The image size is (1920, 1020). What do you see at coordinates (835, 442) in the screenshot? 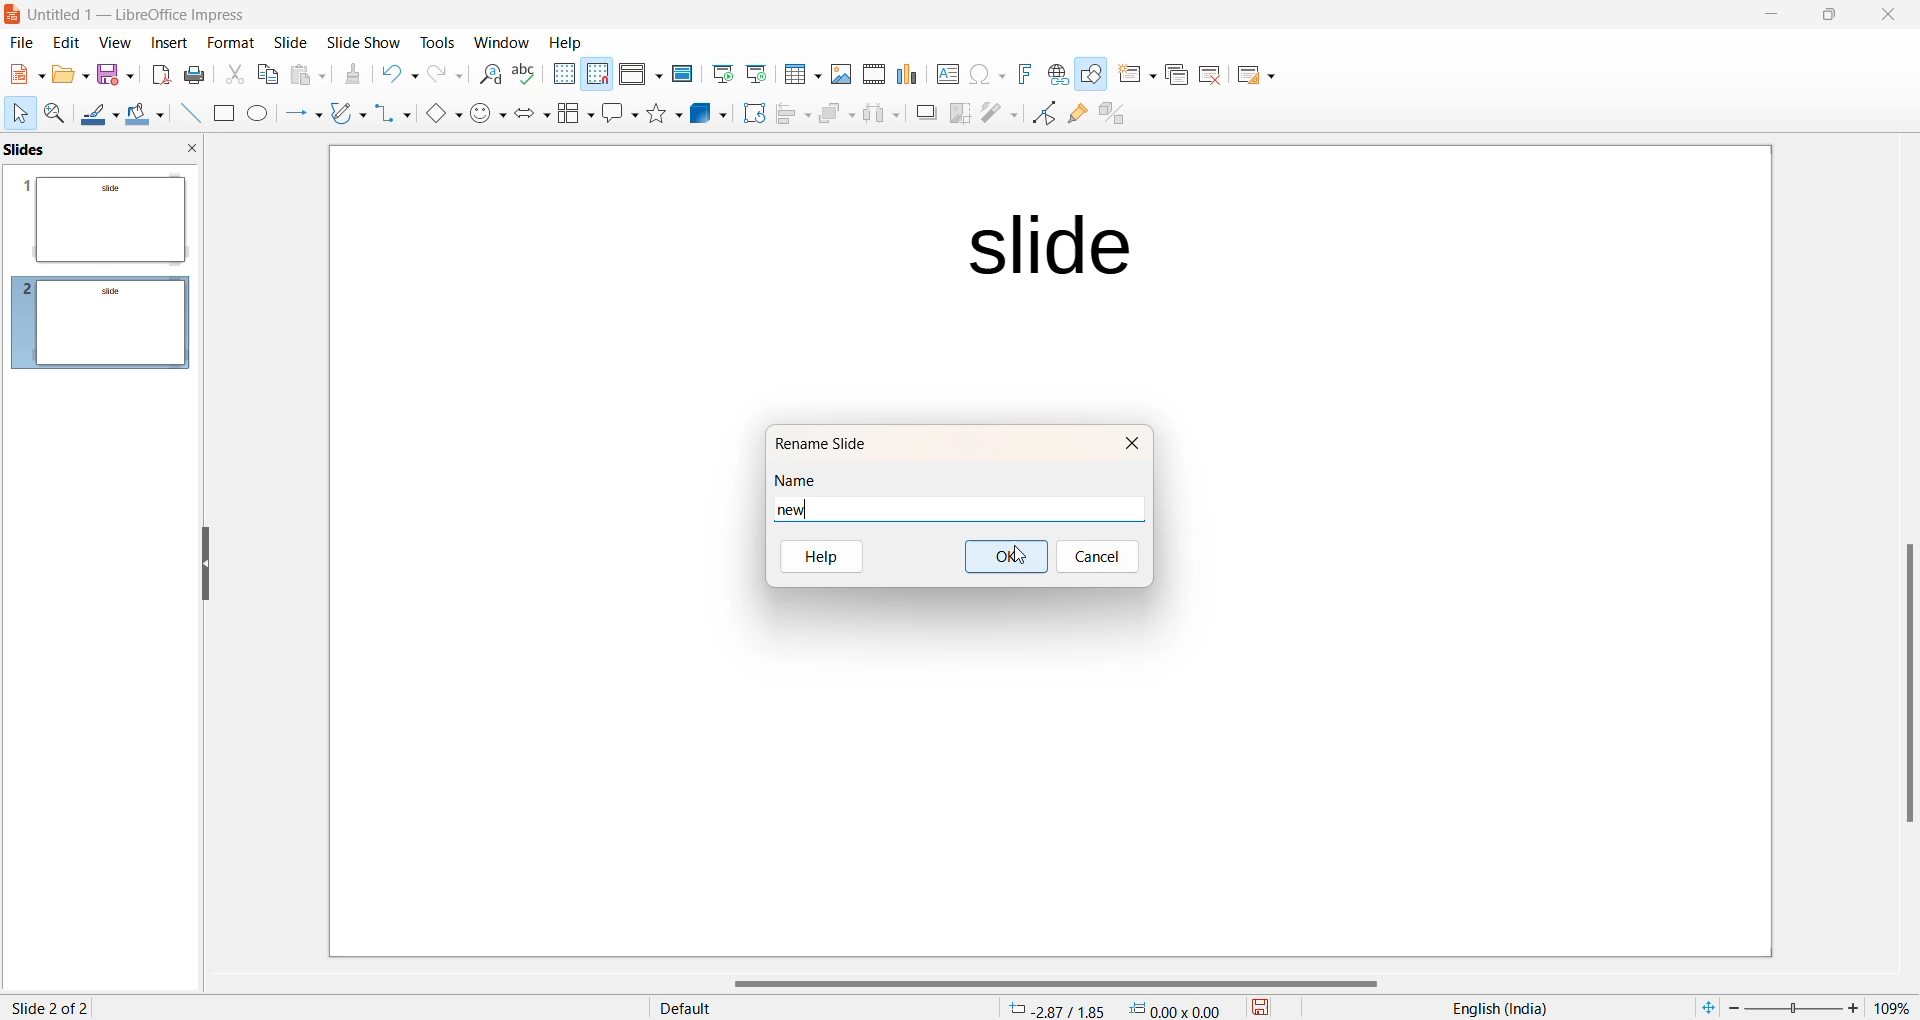
I see `rename slide option` at bounding box center [835, 442].